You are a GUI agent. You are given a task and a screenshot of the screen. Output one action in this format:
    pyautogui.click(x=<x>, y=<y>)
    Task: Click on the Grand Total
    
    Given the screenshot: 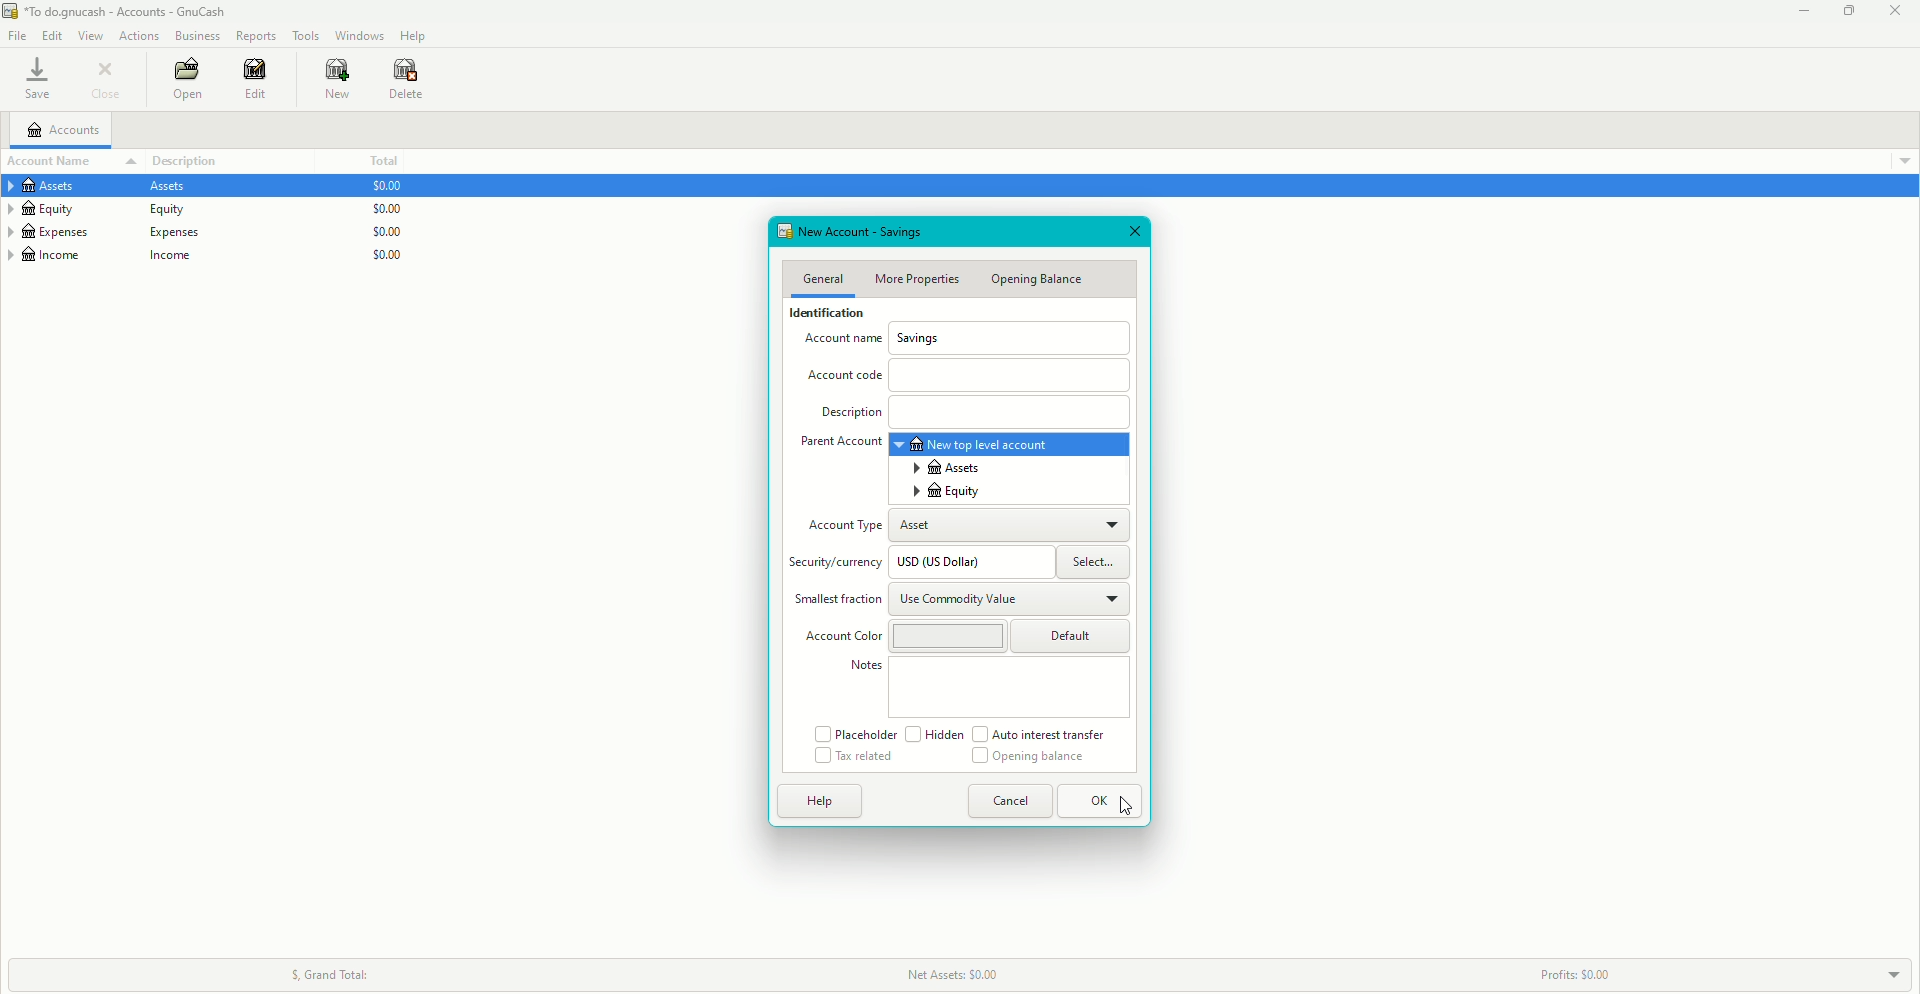 What is the action you would take?
    pyautogui.click(x=327, y=971)
    